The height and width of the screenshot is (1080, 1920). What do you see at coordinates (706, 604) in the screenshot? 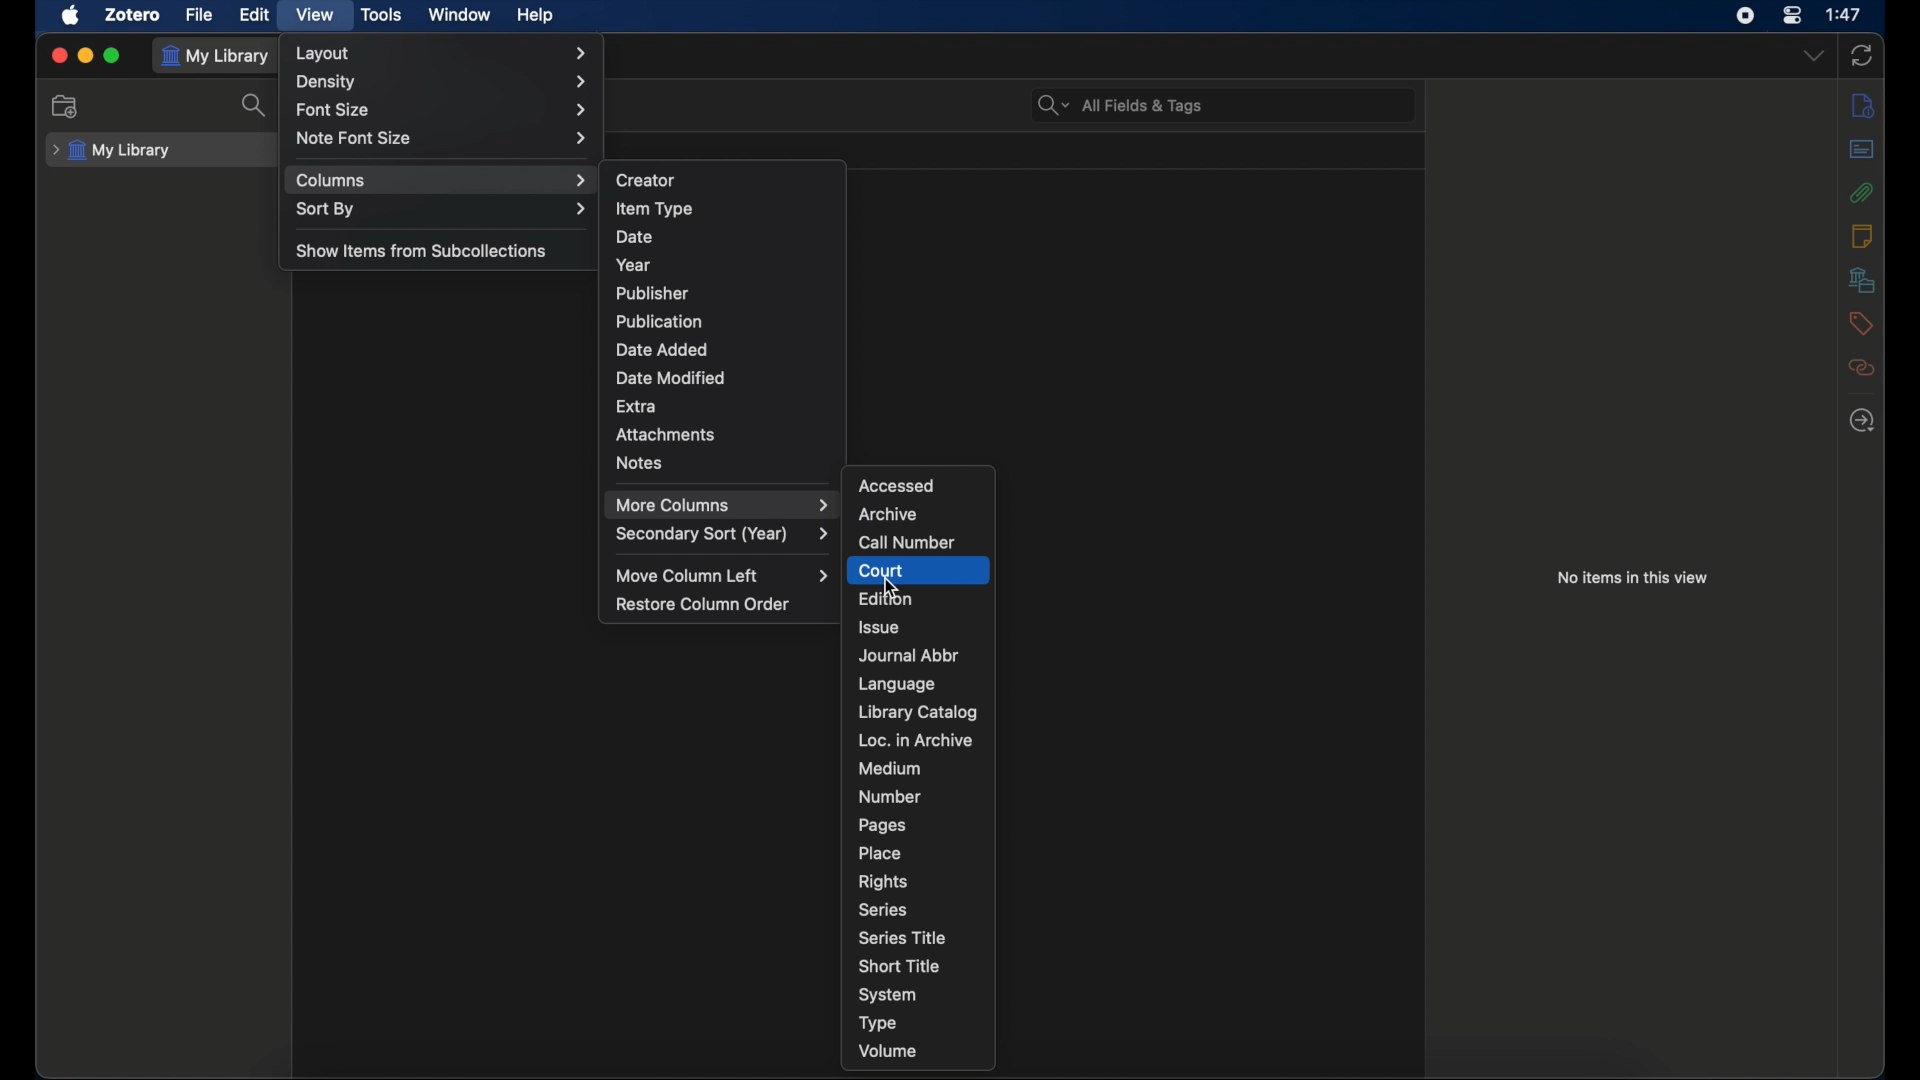
I see `restore column order` at bounding box center [706, 604].